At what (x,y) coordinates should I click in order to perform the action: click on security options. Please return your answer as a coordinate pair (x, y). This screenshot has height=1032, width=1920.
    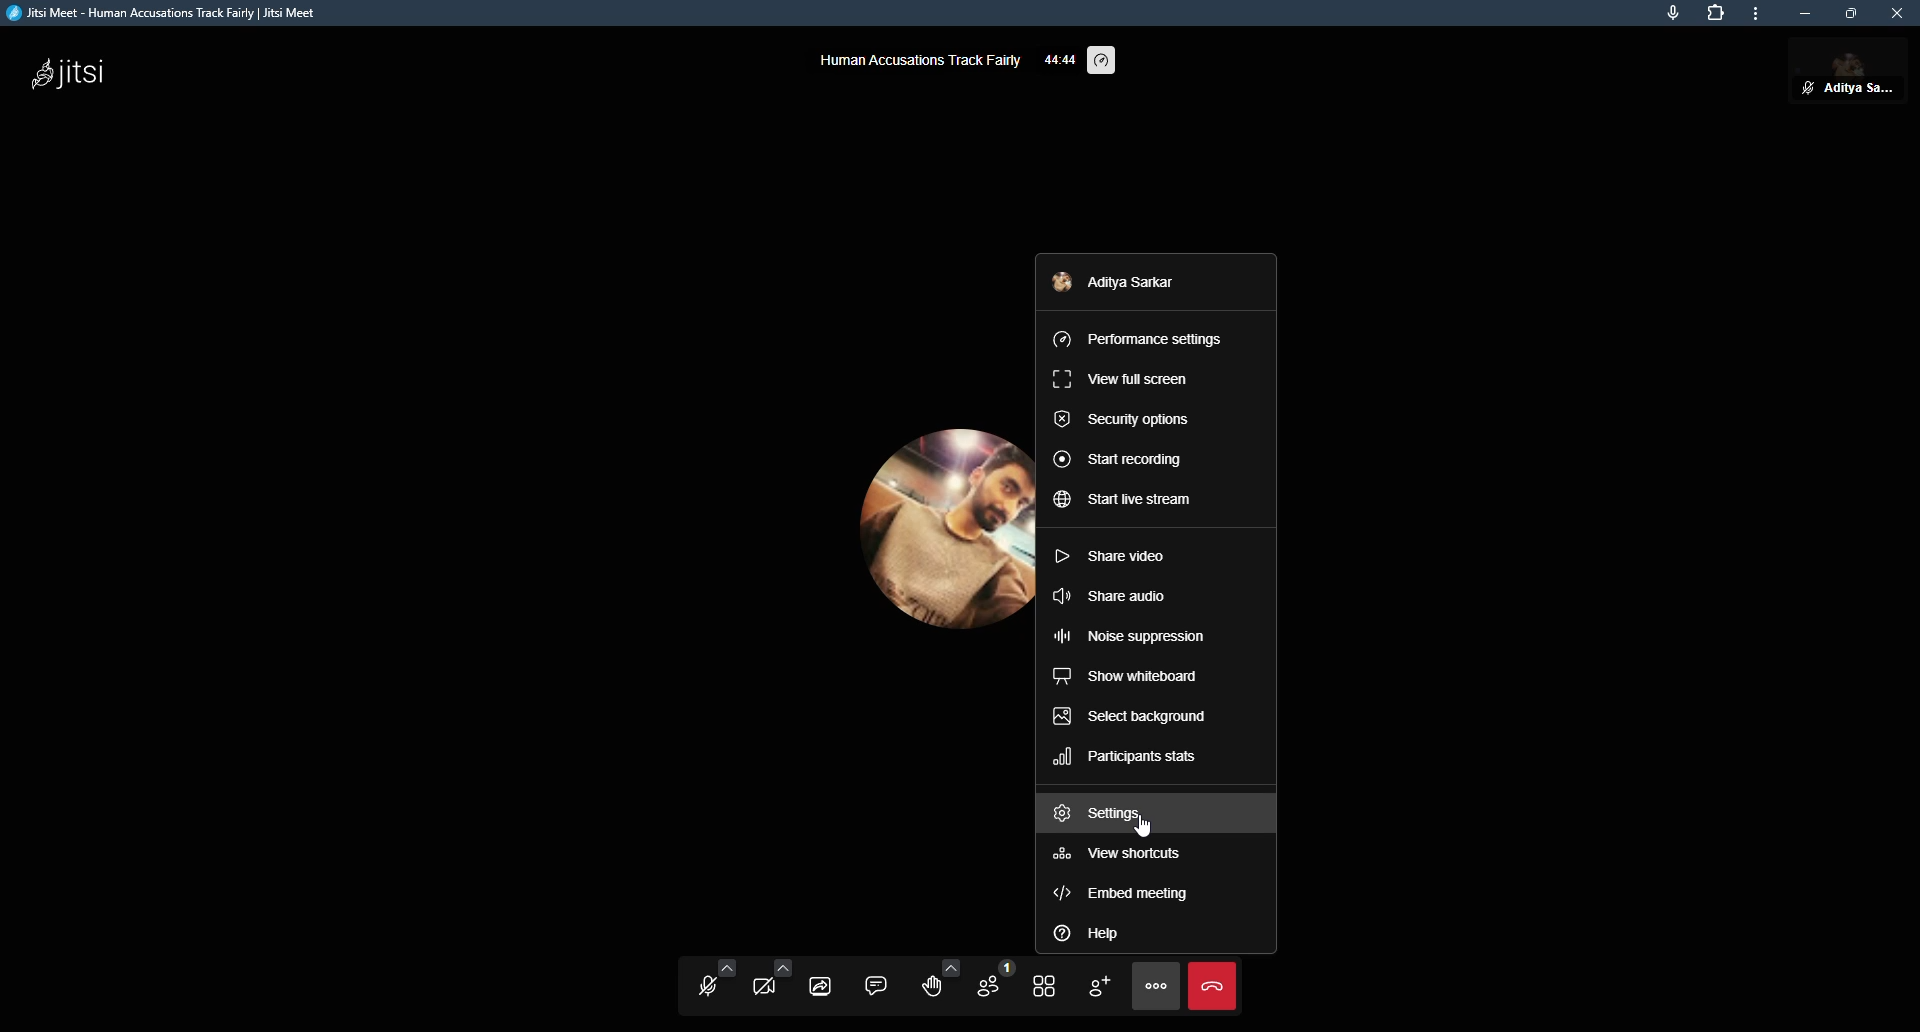
    Looking at the image, I should click on (1123, 419).